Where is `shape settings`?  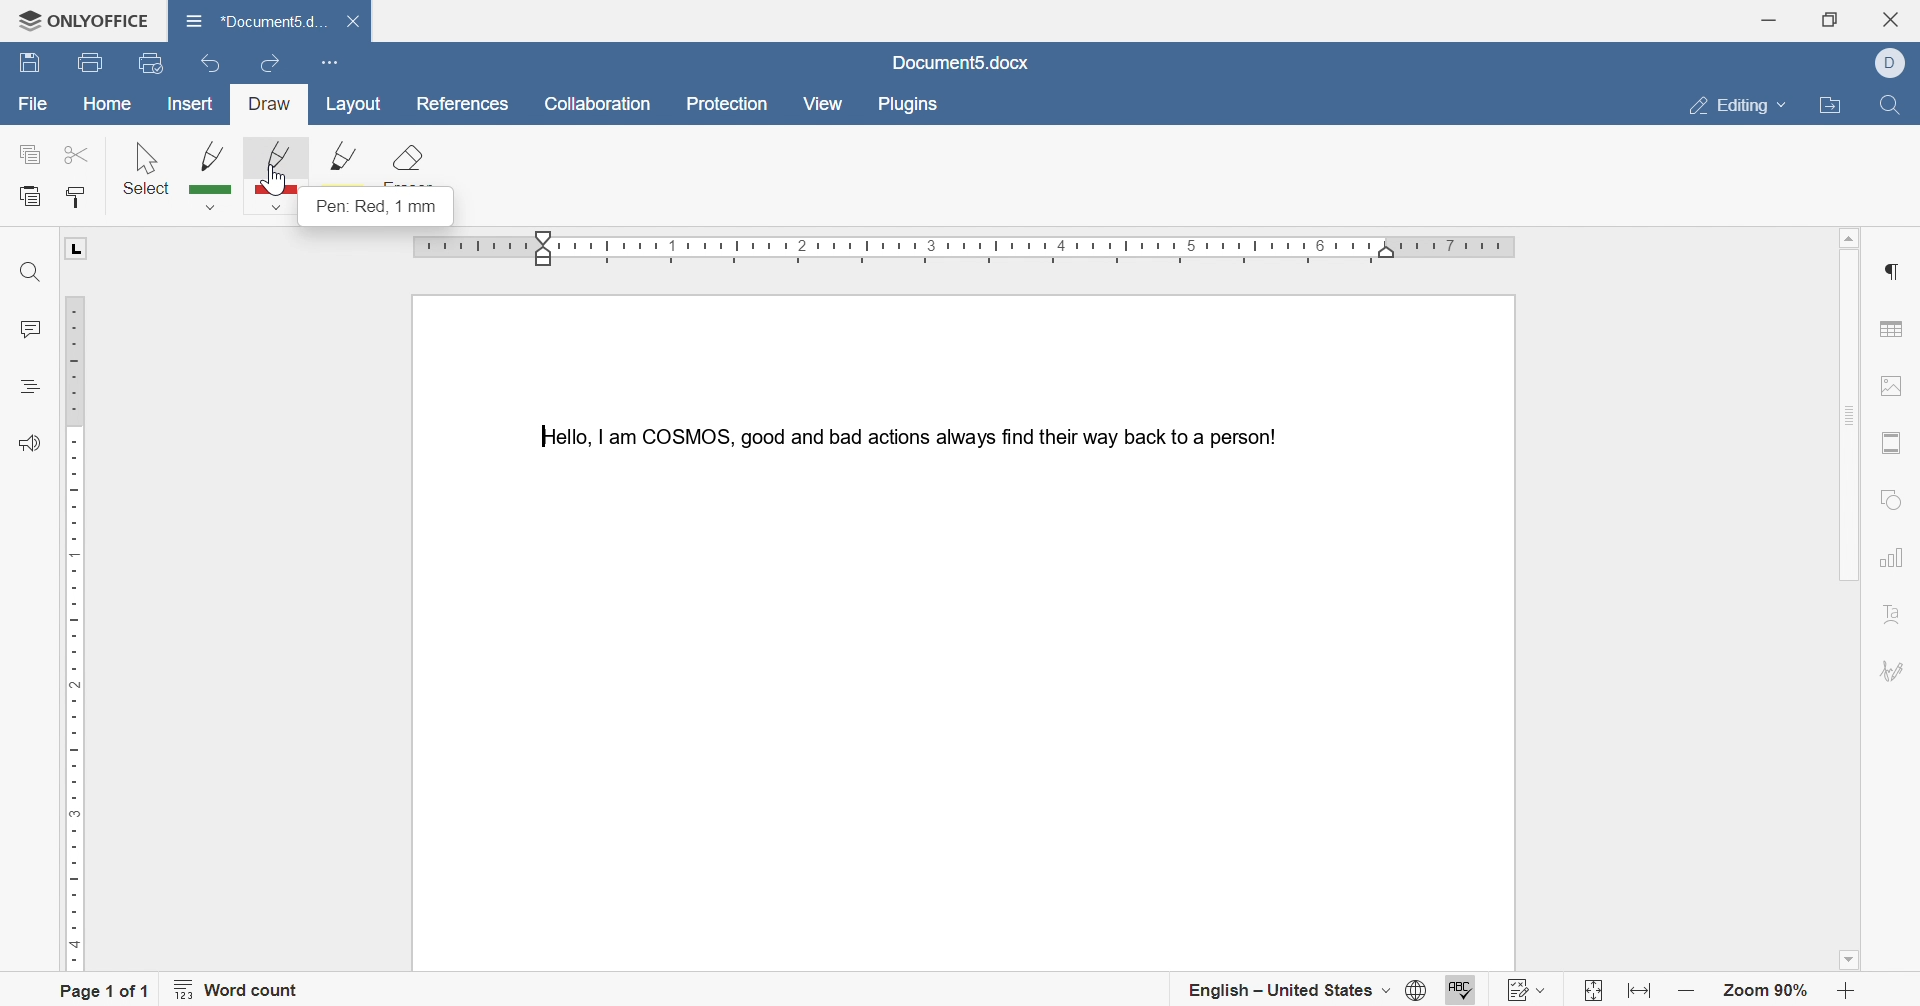
shape settings is located at coordinates (1893, 497).